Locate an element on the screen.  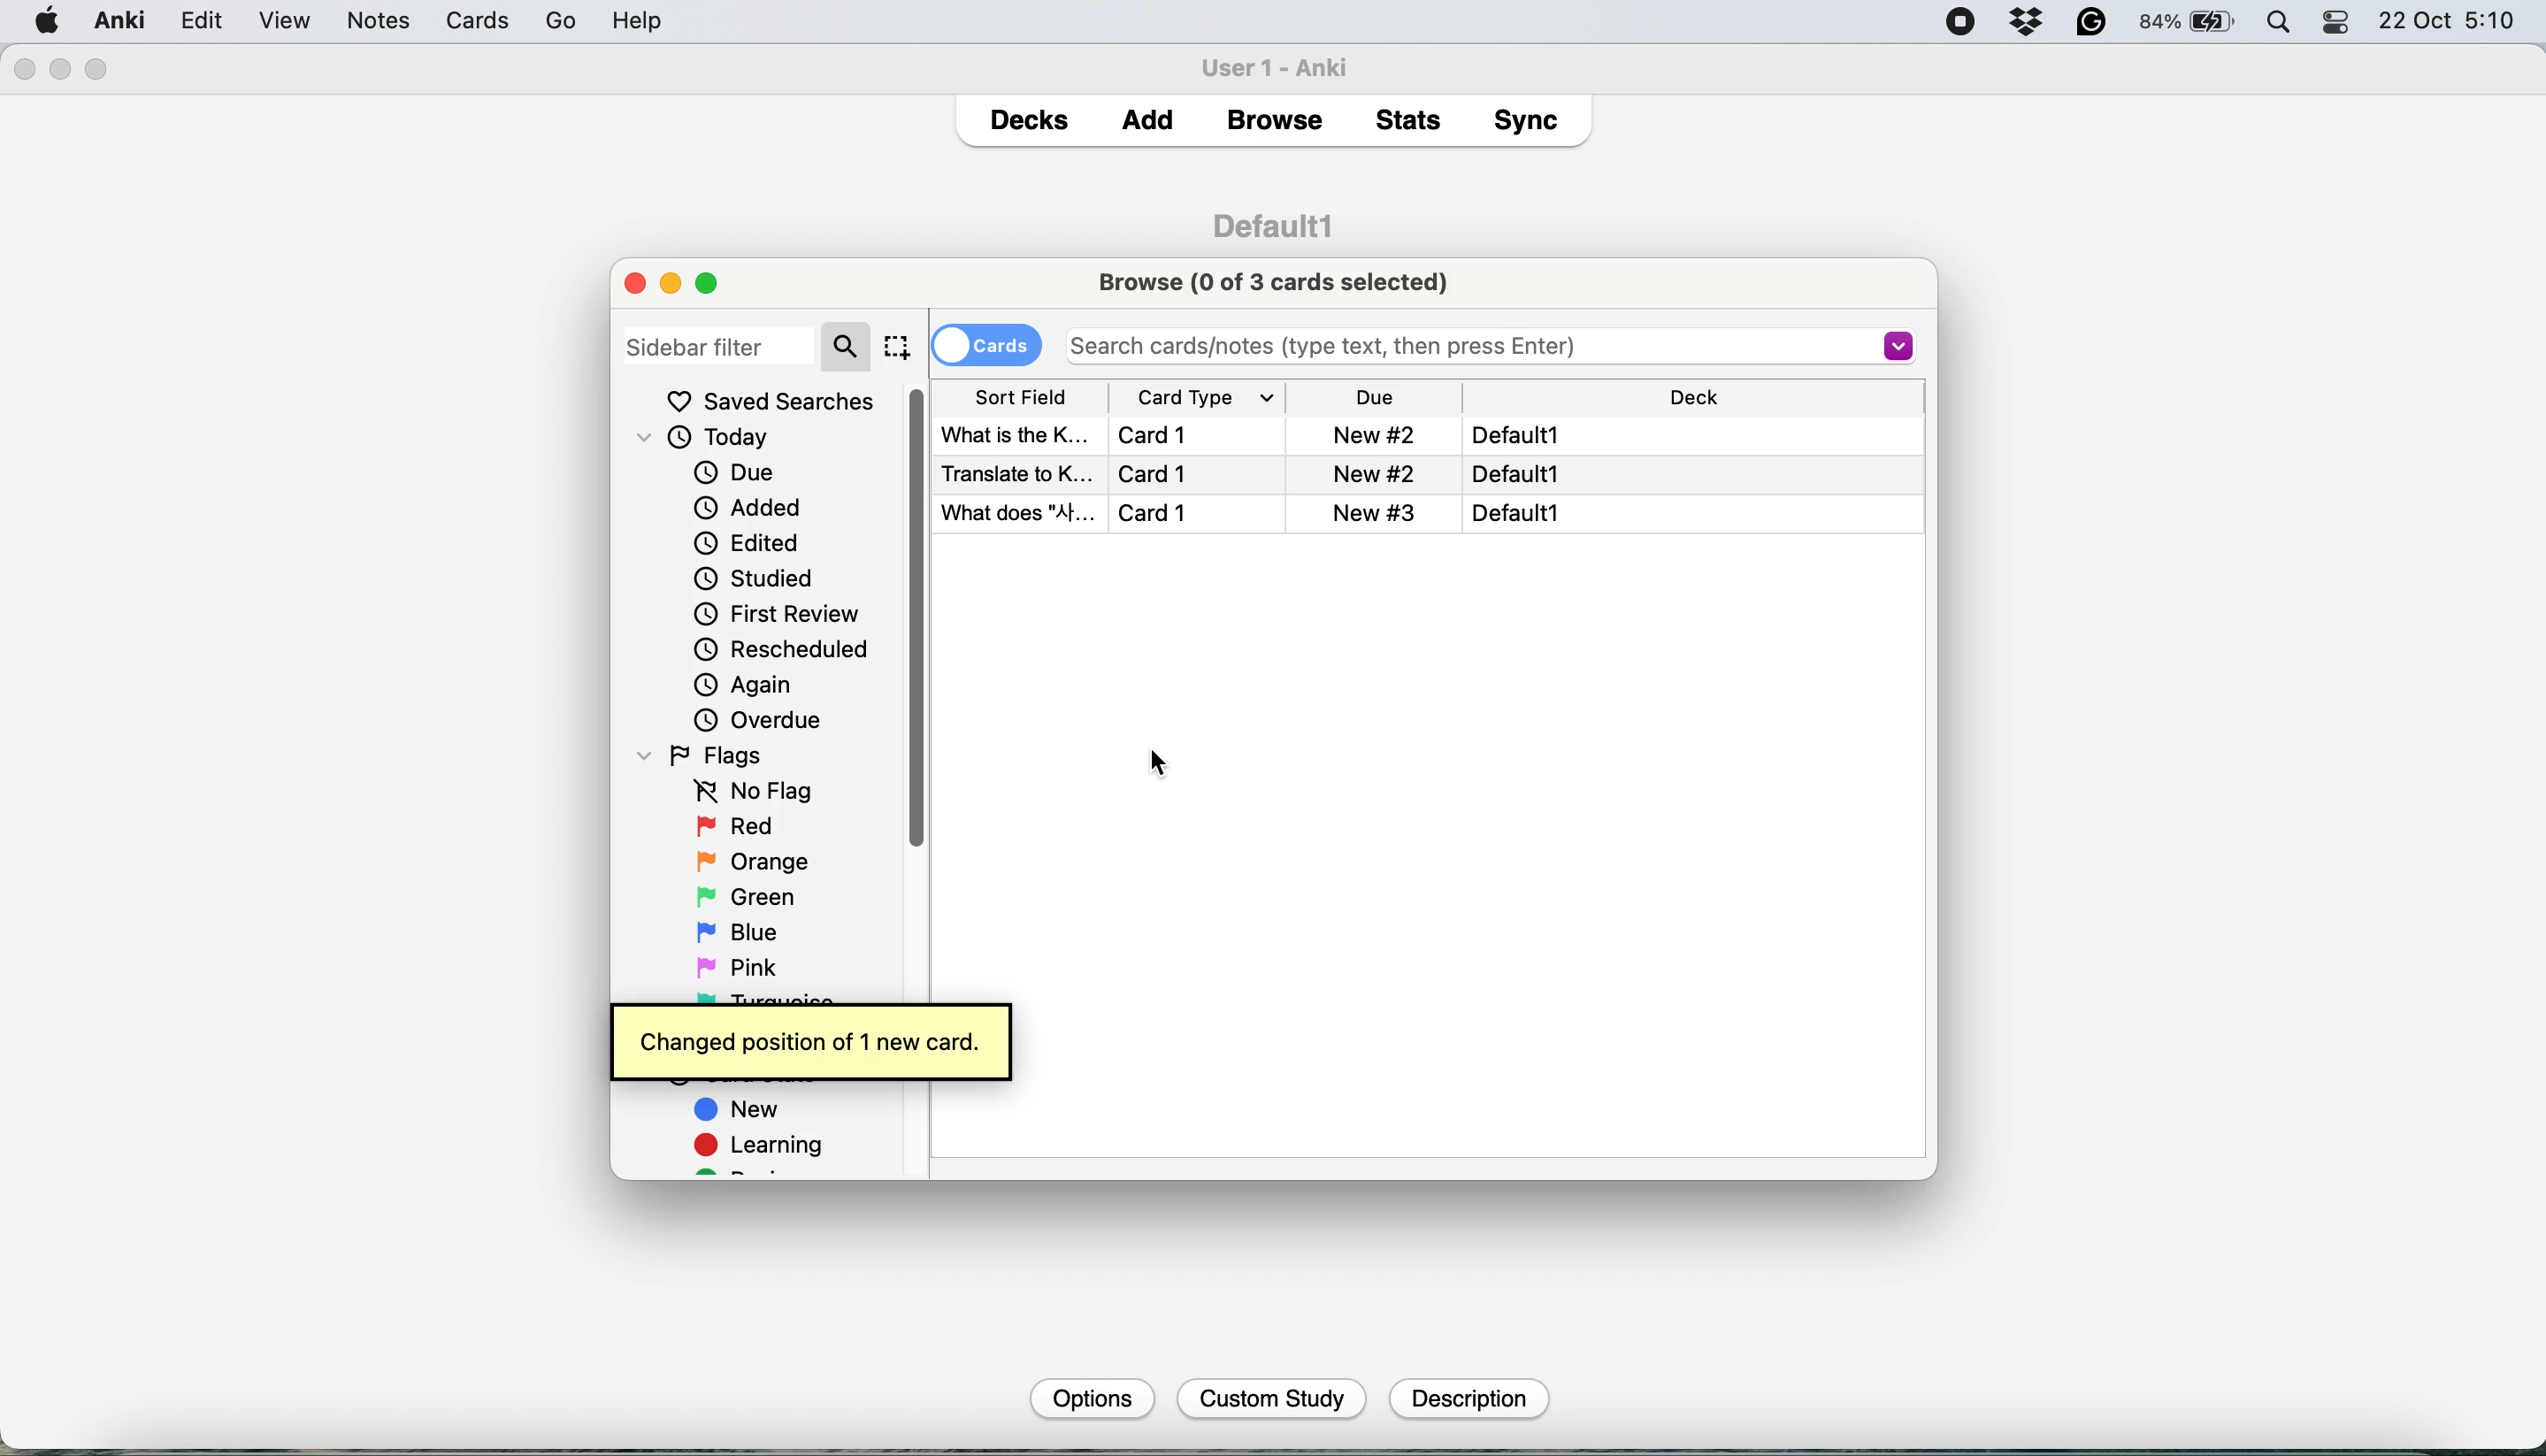
tools is located at coordinates (443, 20).